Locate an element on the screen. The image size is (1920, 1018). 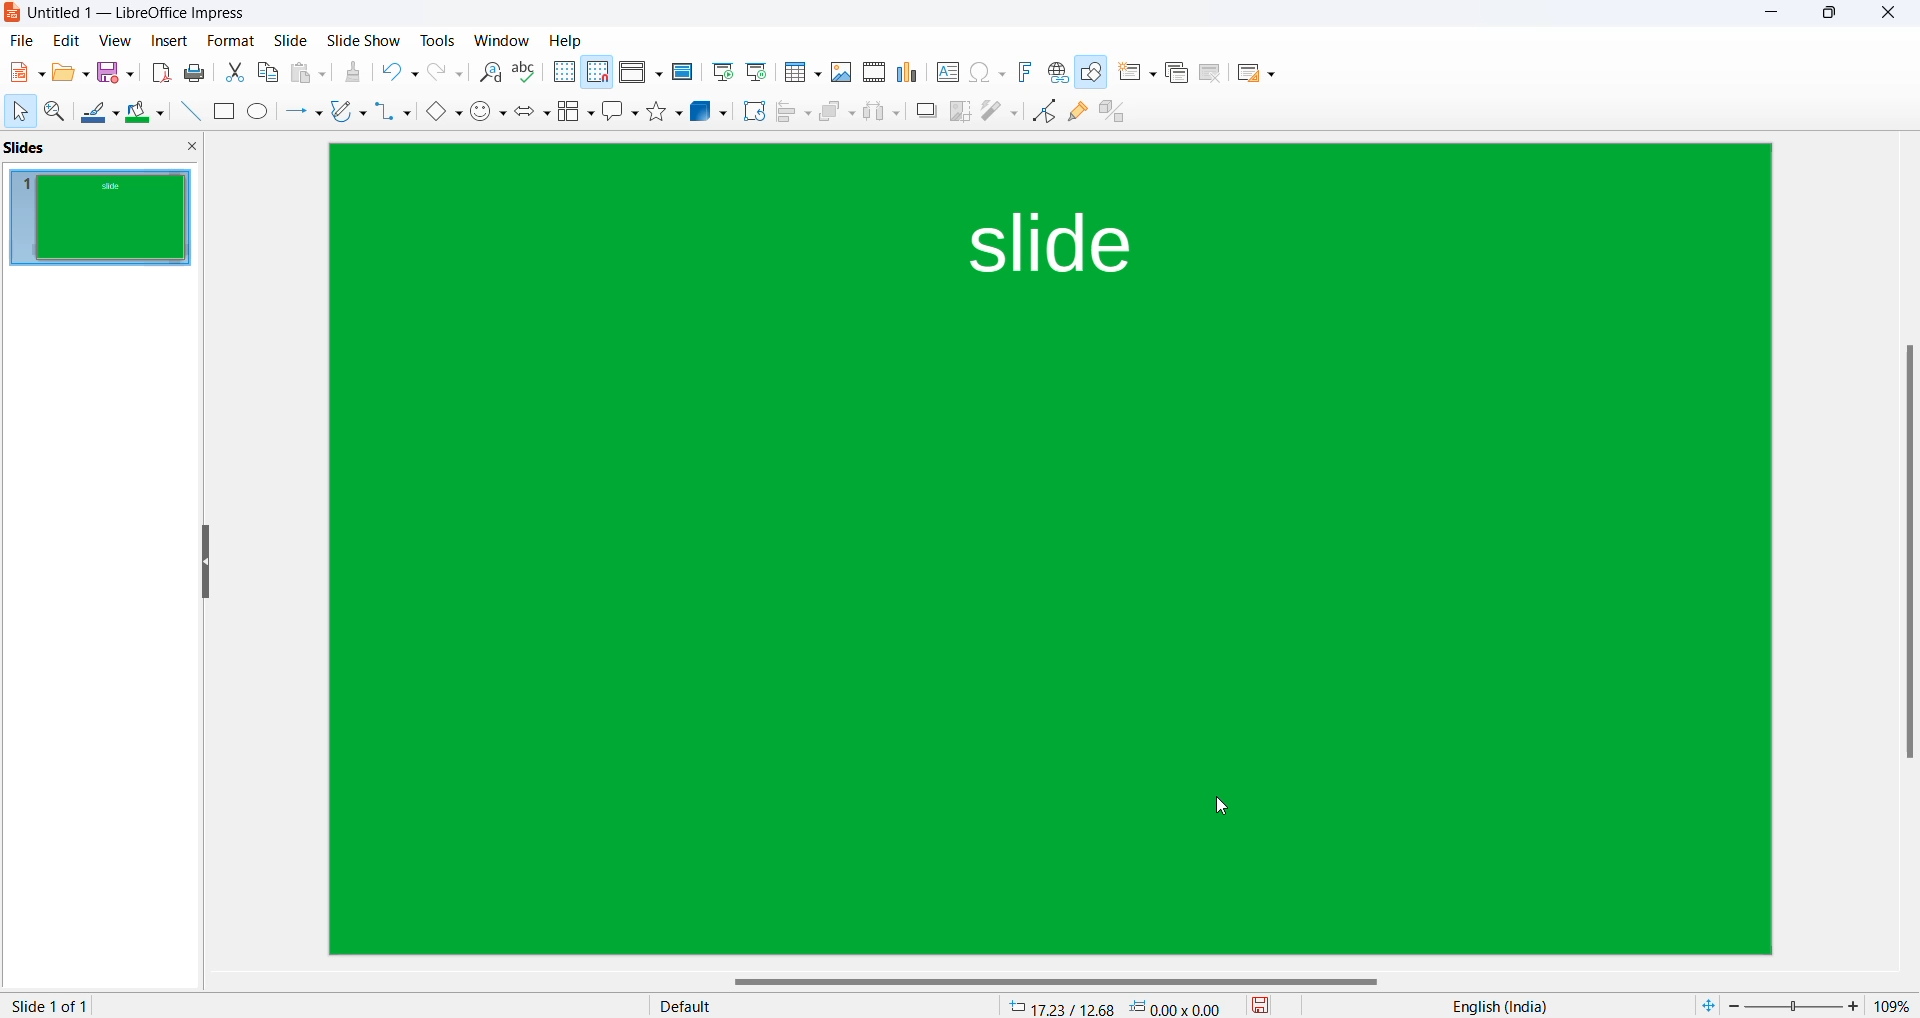
cursor is located at coordinates (19, 112).